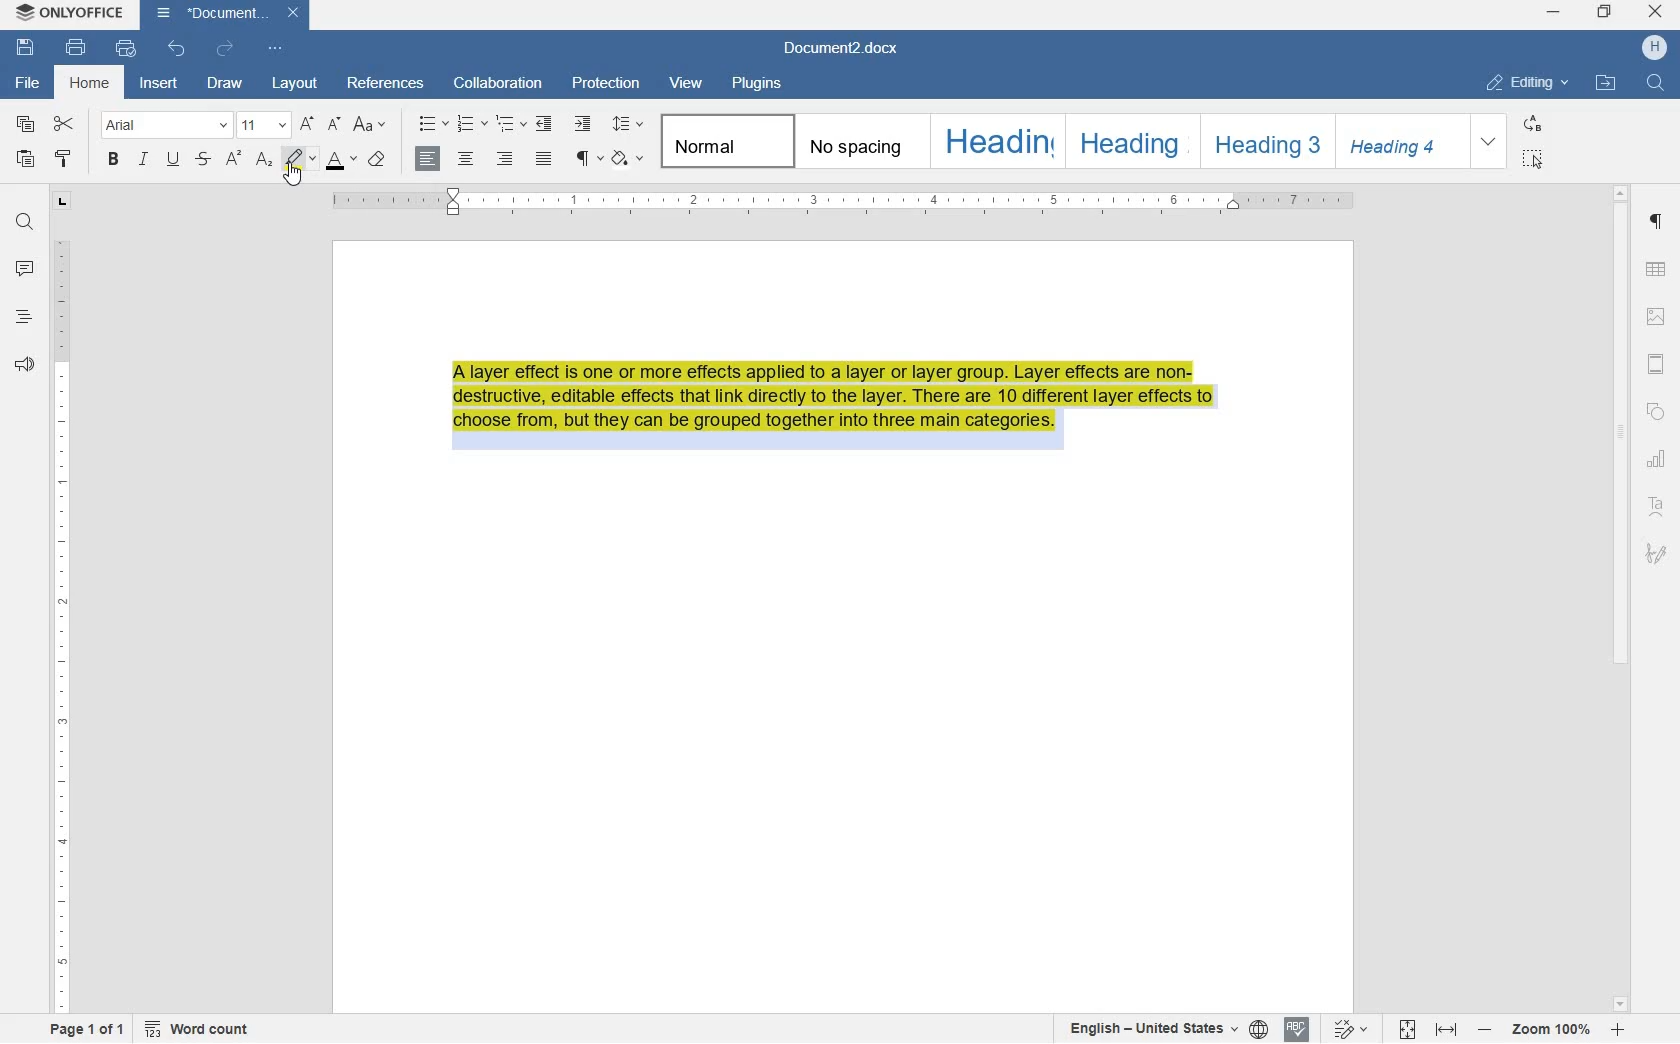  What do you see at coordinates (723, 141) in the screenshot?
I see `NORMAL` at bounding box center [723, 141].